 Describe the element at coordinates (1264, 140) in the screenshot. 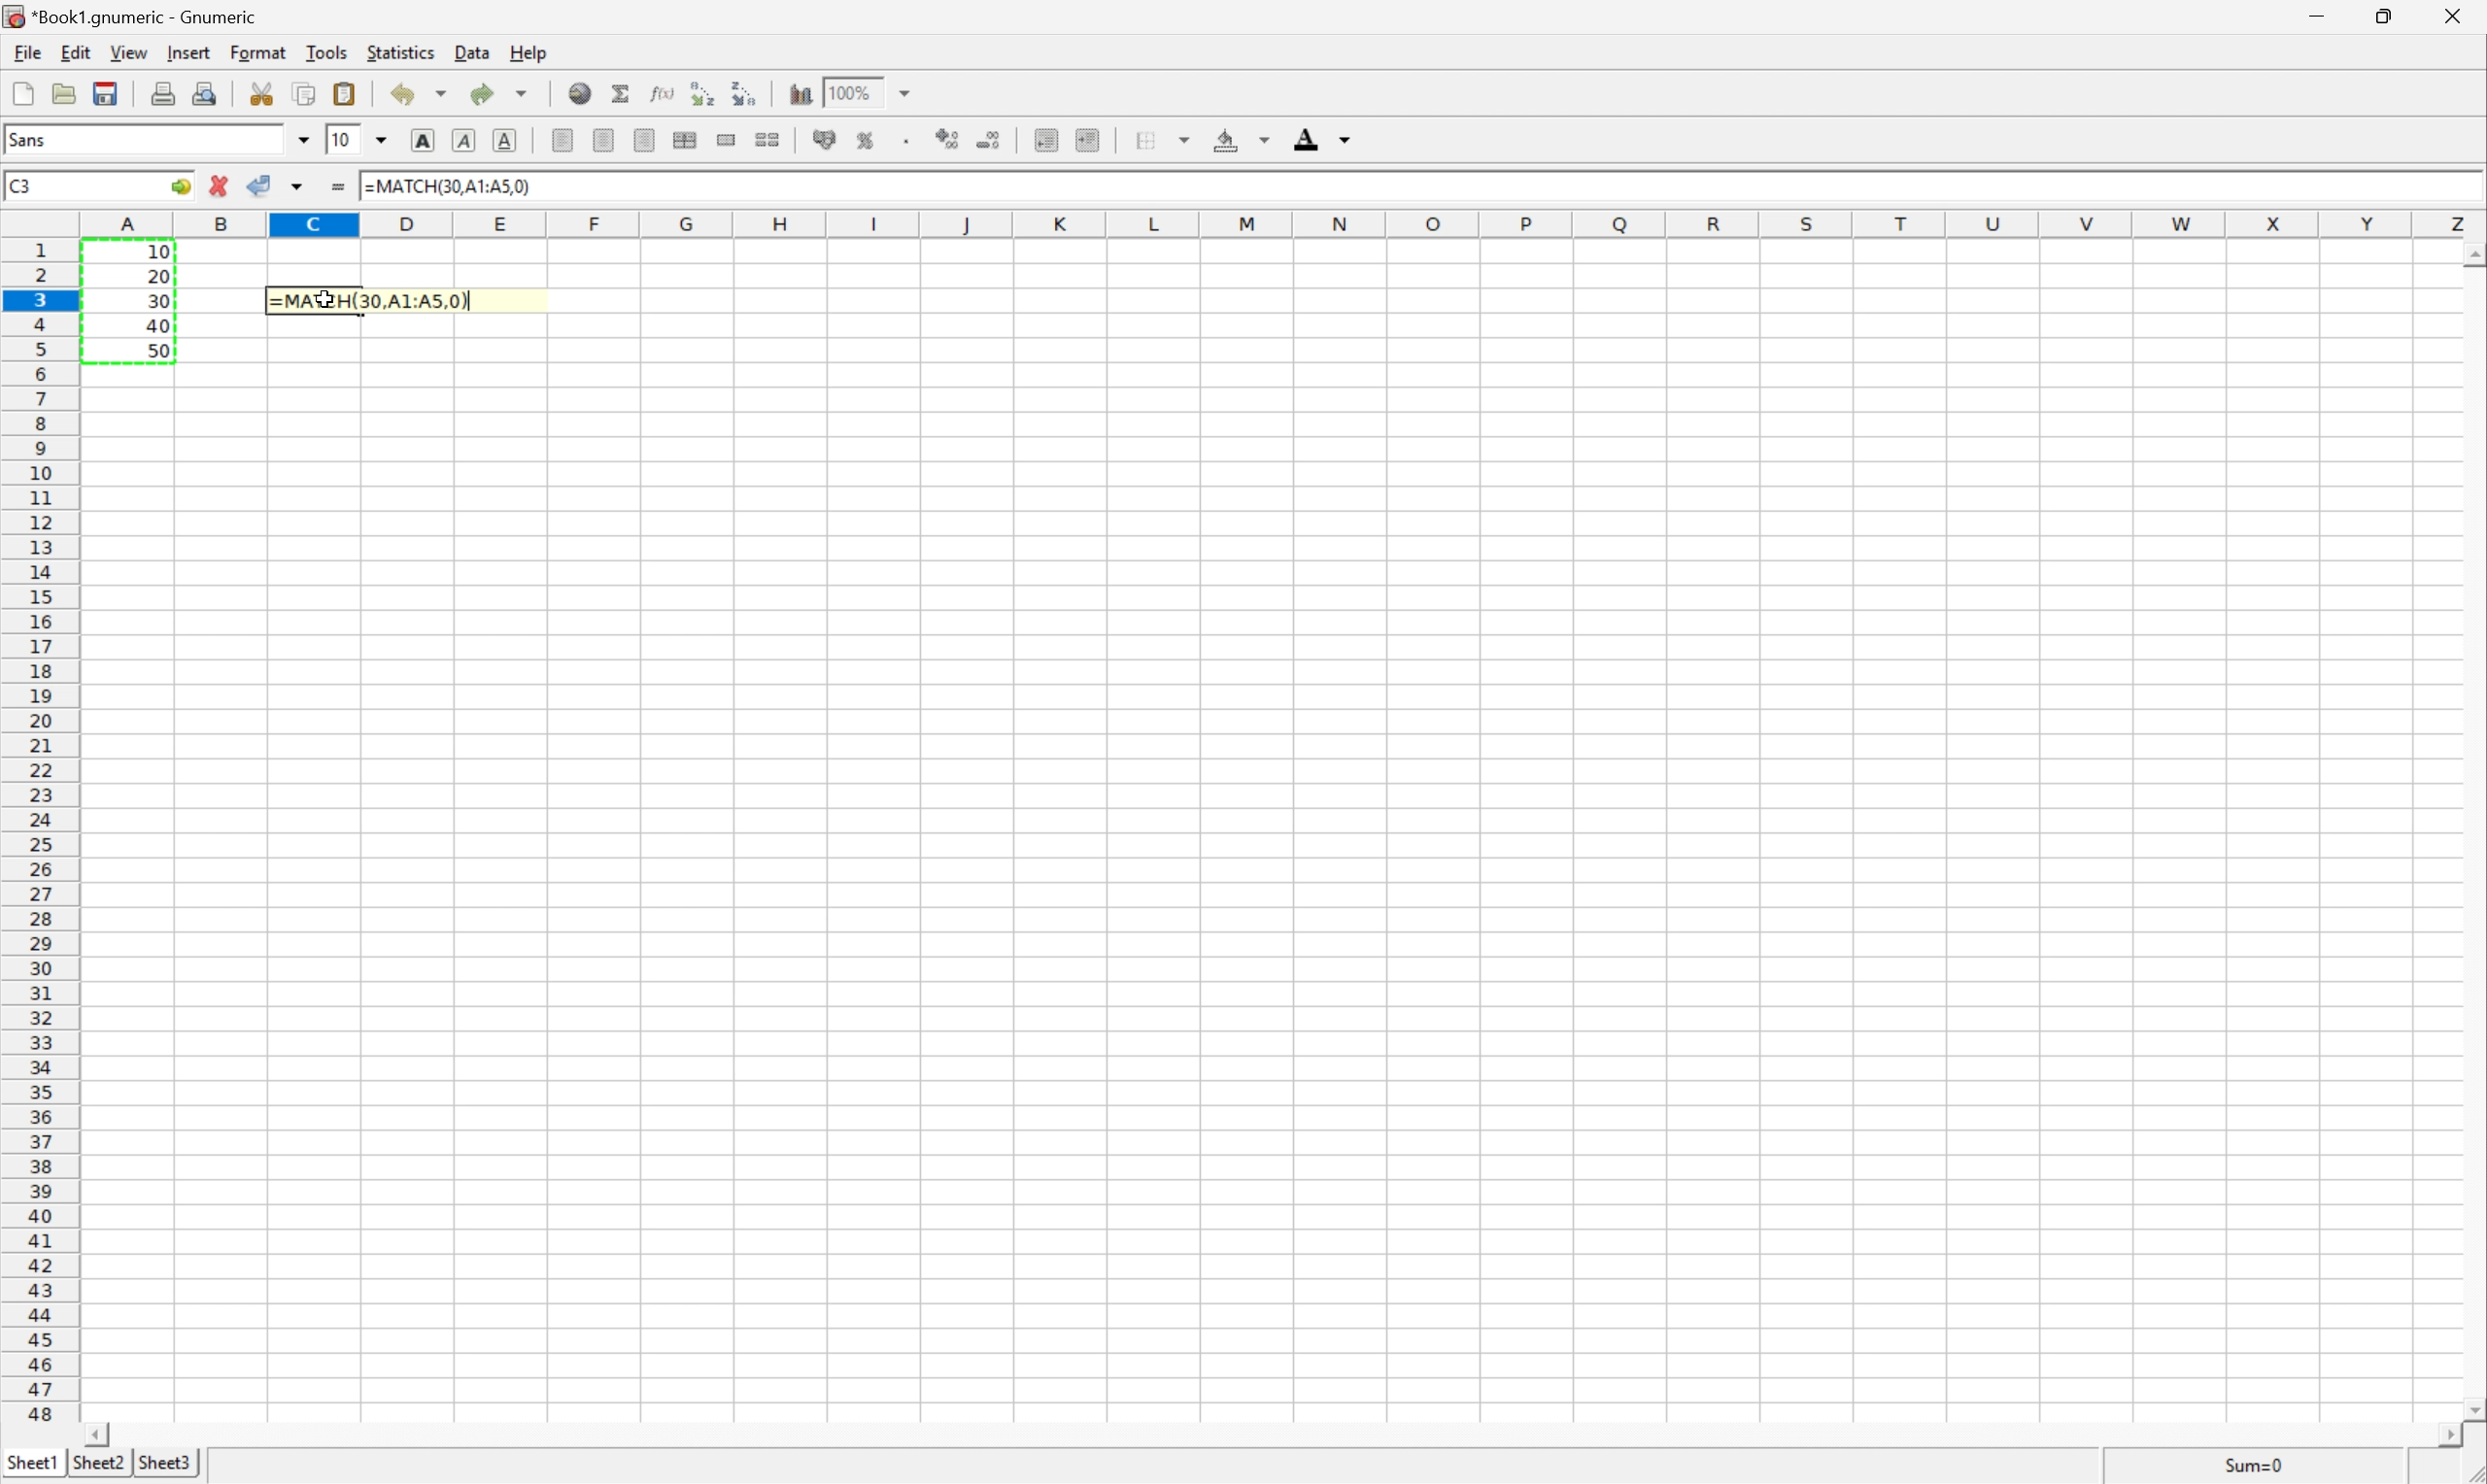

I see `Drop down` at that location.